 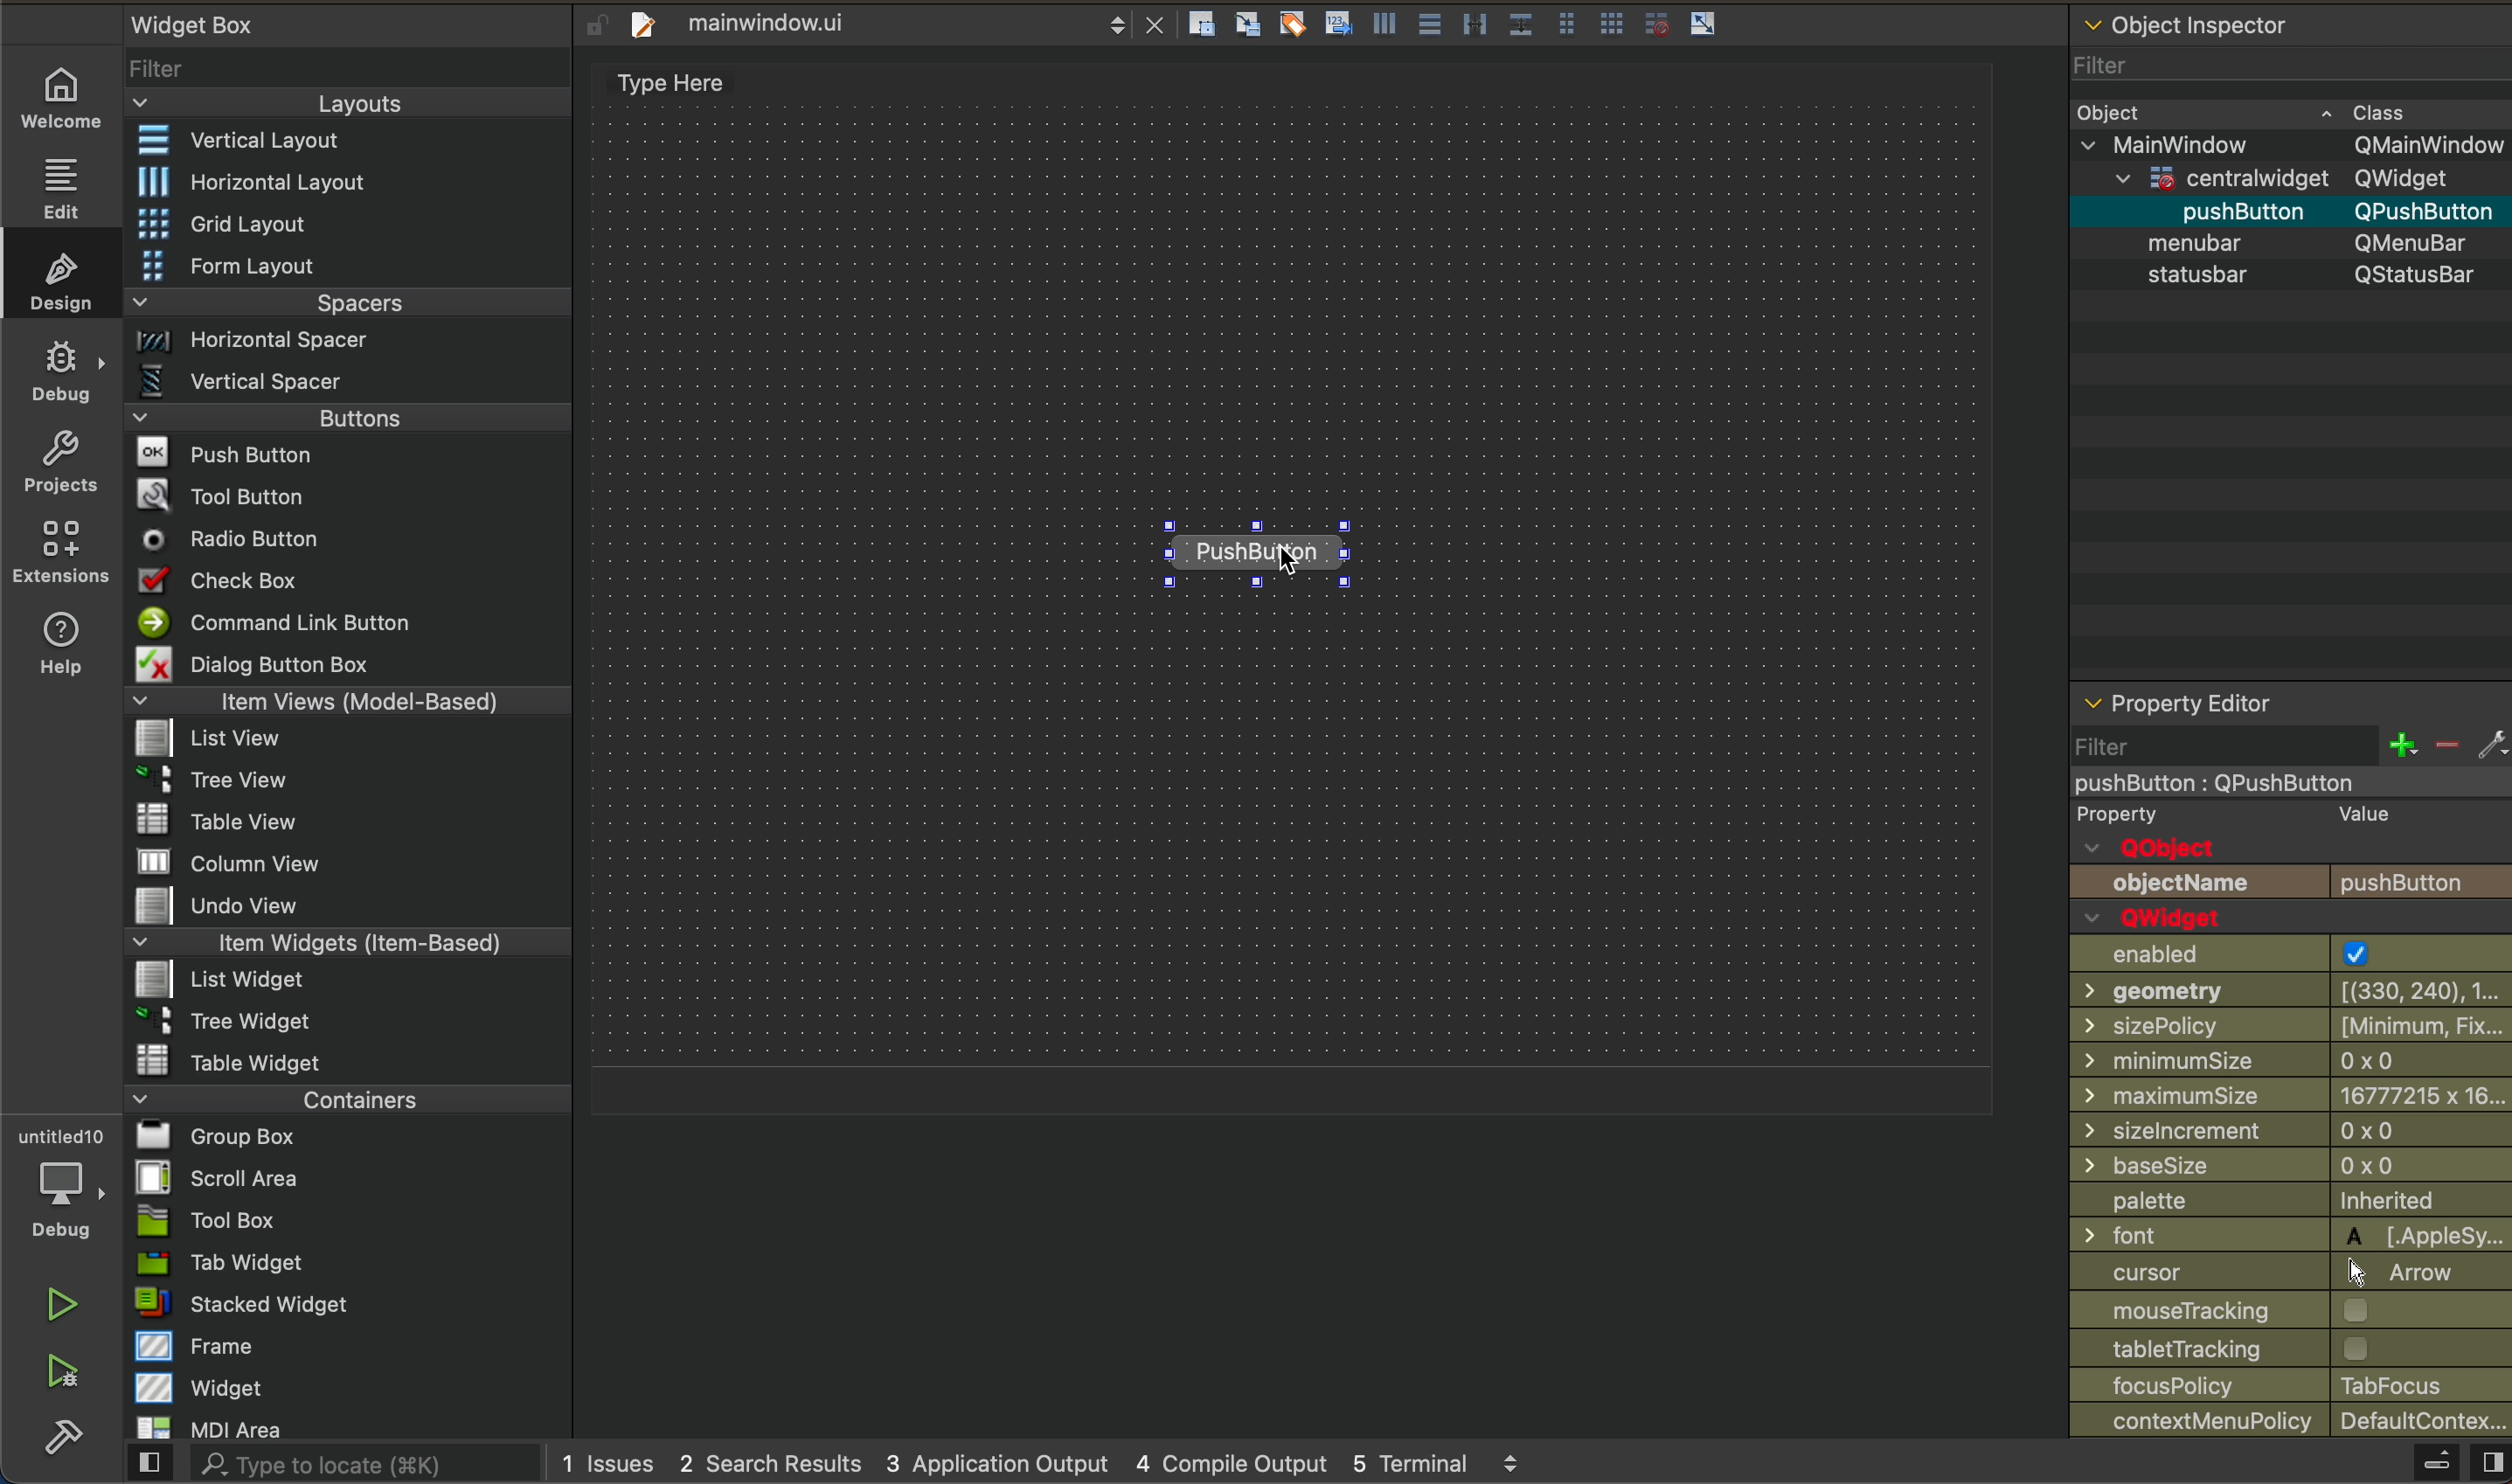 What do you see at coordinates (2365, 112) in the screenshot?
I see `Class` at bounding box center [2365, 112].